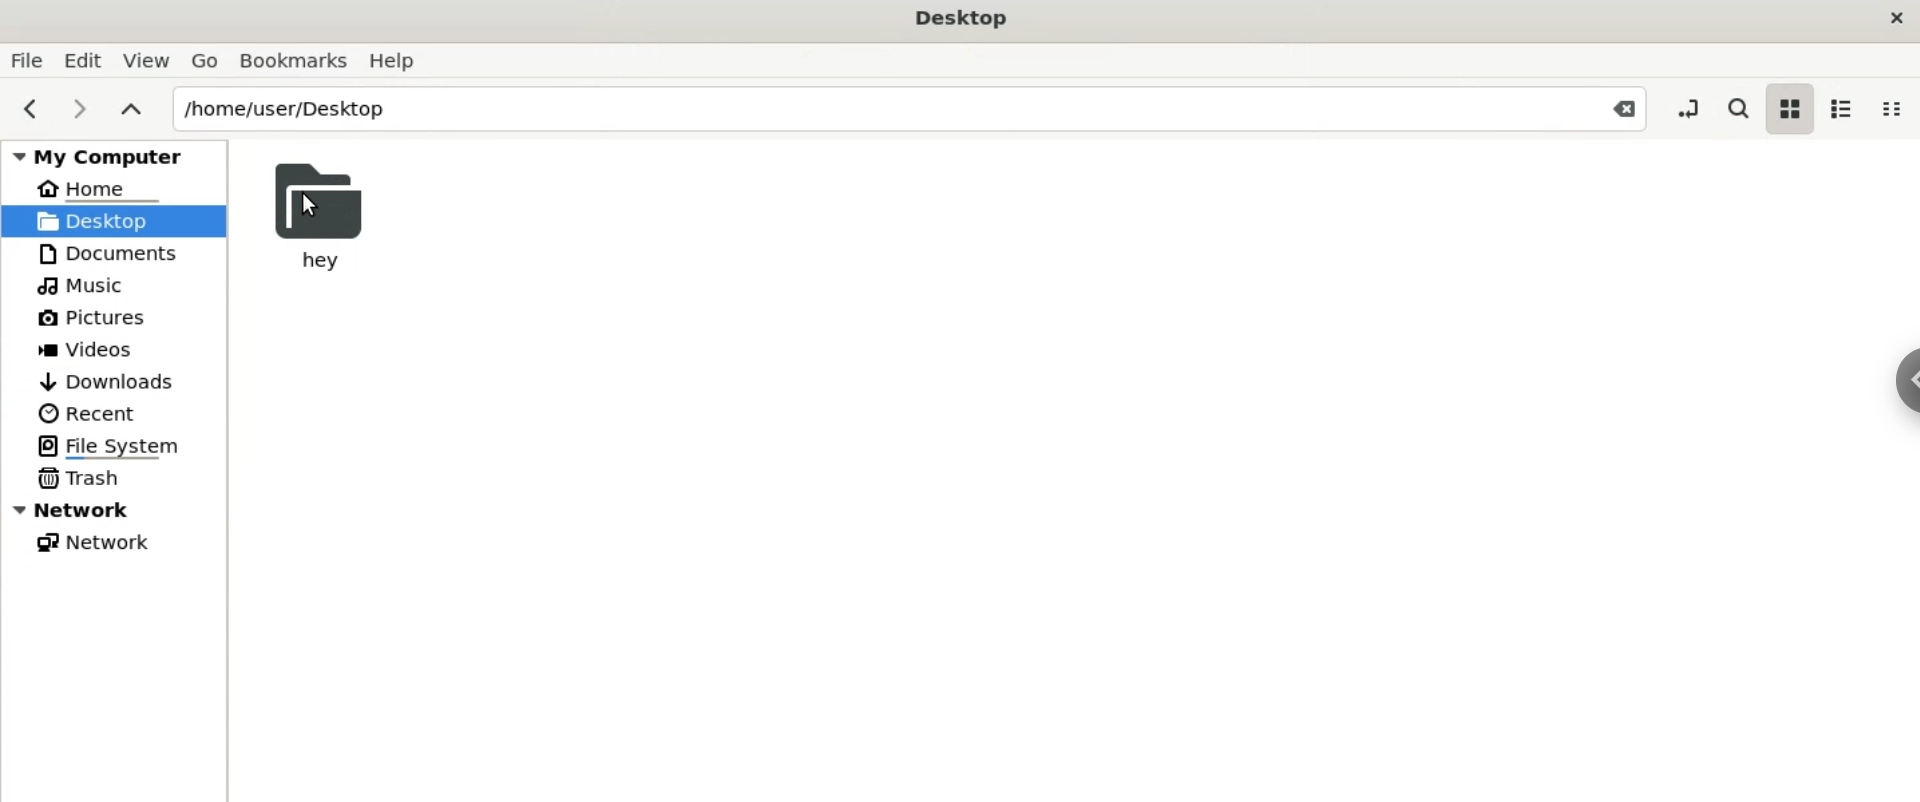 The height and width of the screenshot is (802, 1920). I want to click on hey, so click(319, 214).